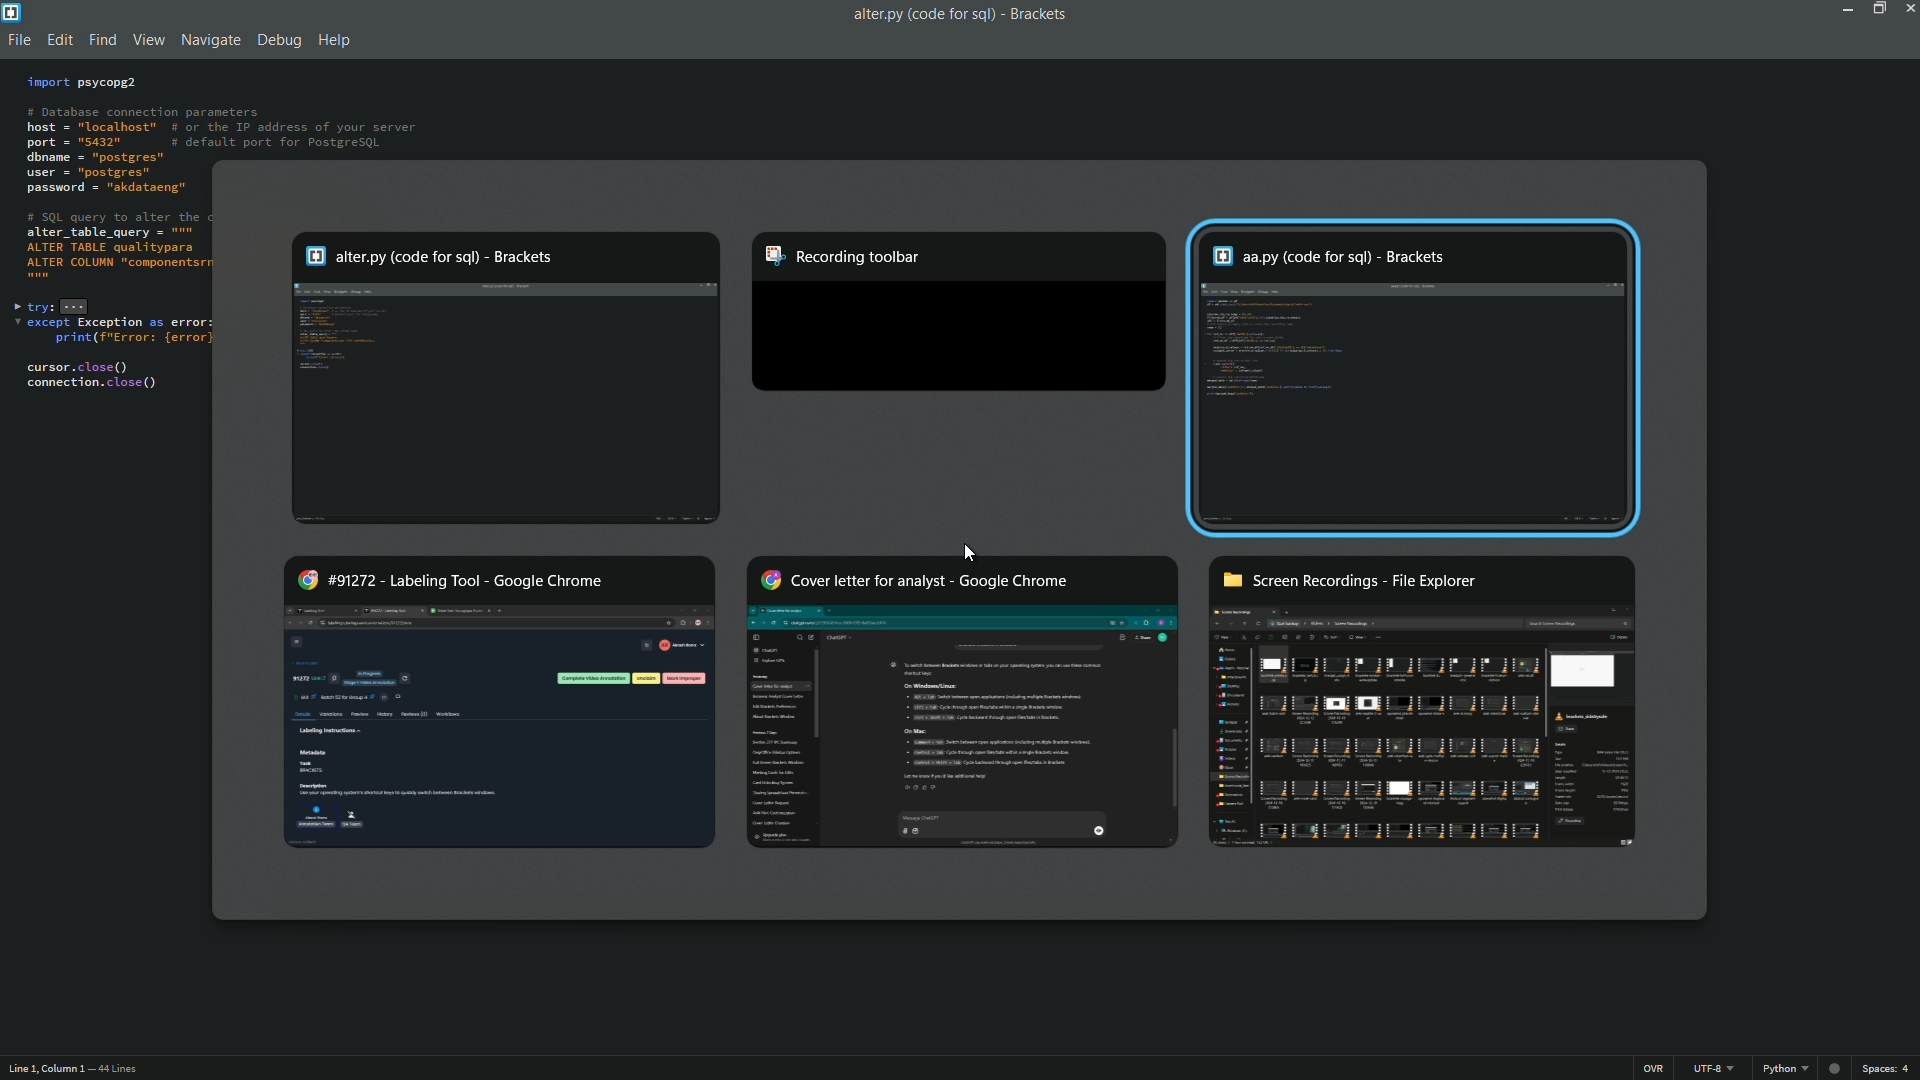 The image size is (1920, 1080). What do you see at coordinates (100, 42) in the screenshot?
I see `find menu` at bounding box center [100, 42].